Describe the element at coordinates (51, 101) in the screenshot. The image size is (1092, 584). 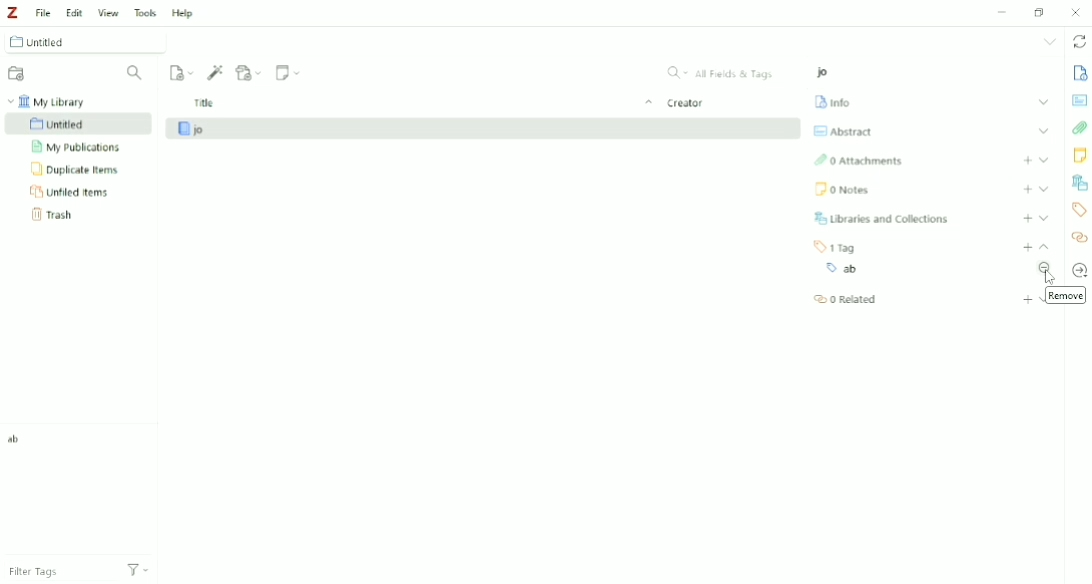
I see `My Library` at that location.